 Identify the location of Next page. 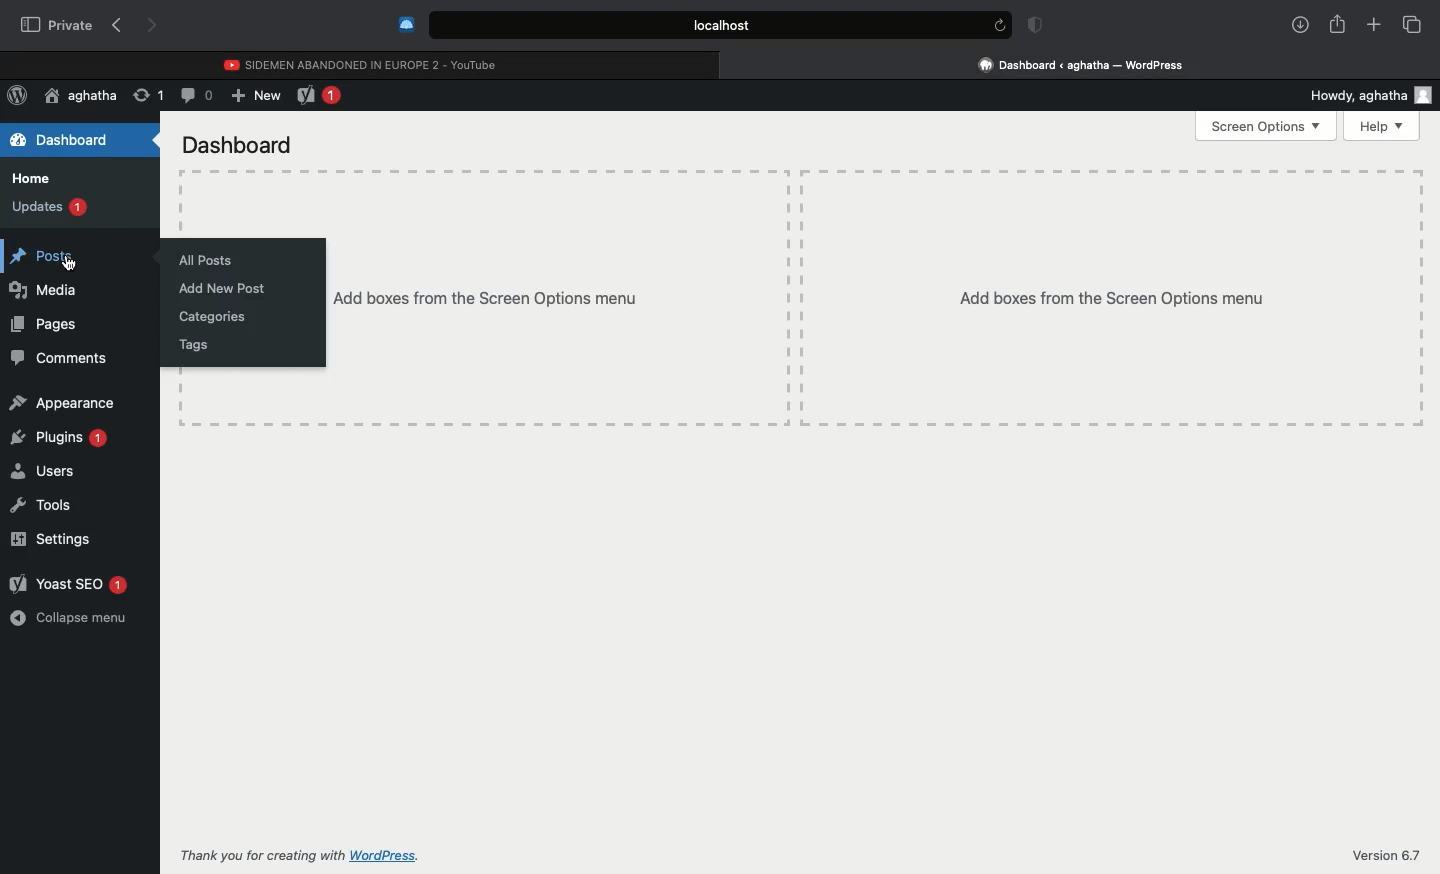
(154, 27).